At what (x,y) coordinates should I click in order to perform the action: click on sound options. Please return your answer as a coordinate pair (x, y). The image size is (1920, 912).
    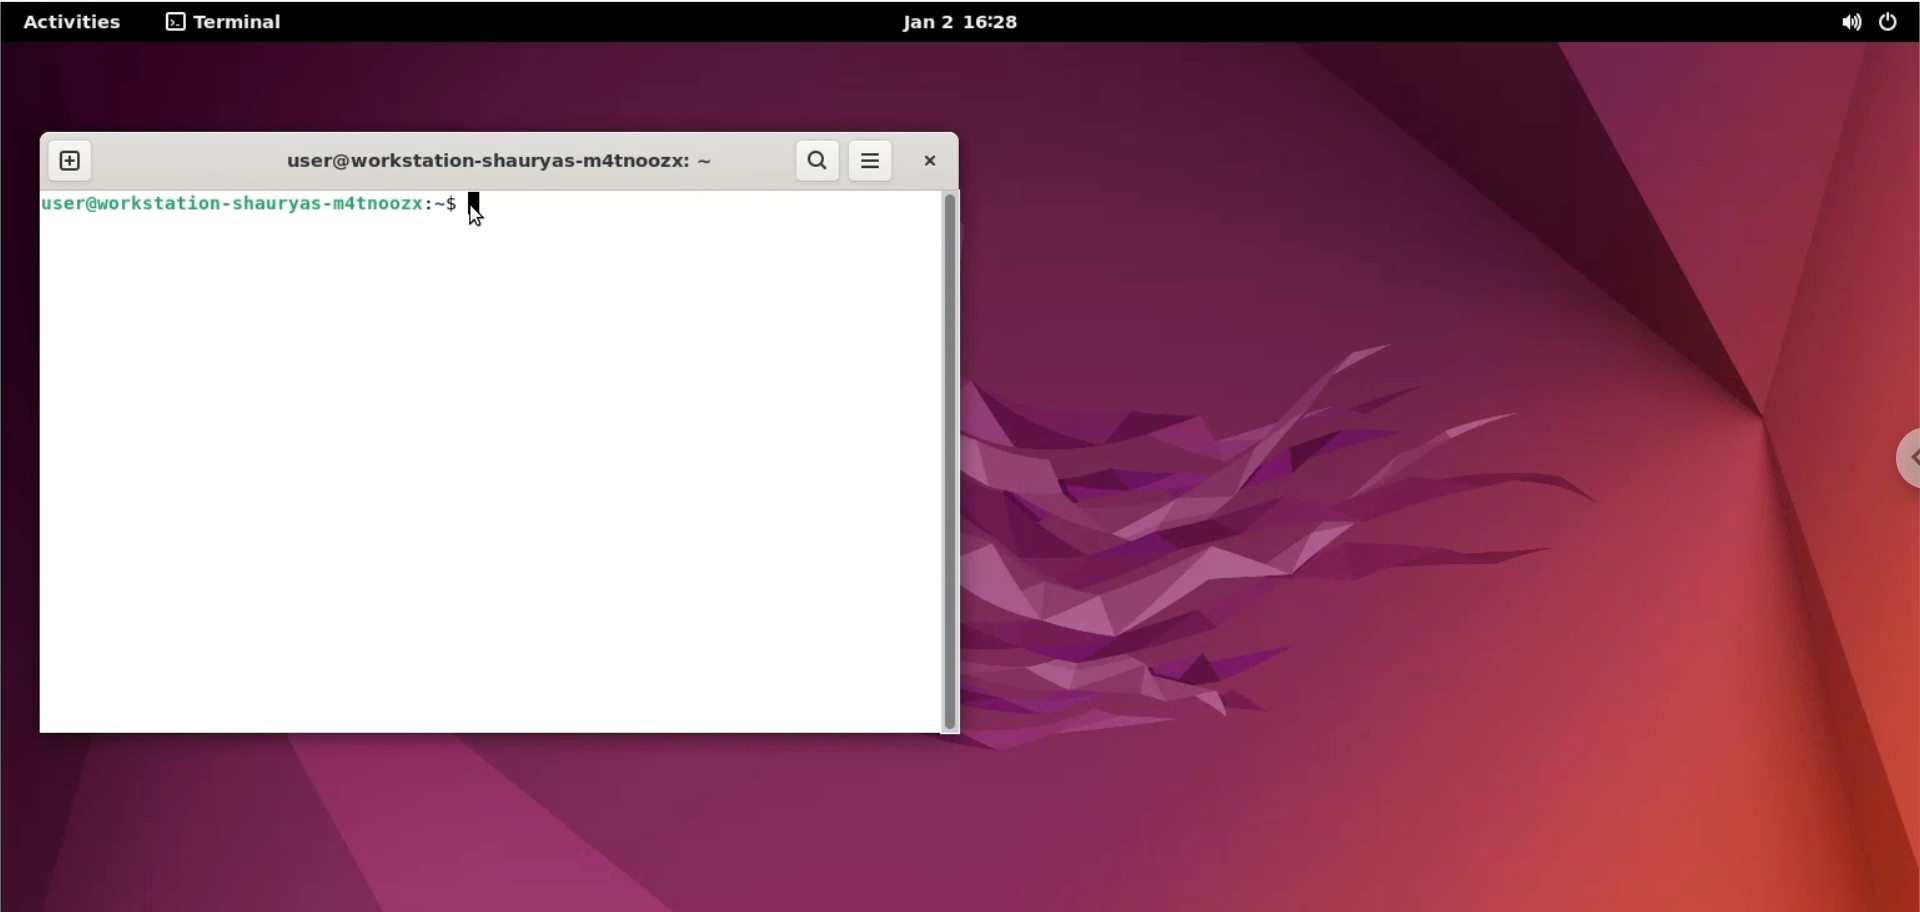
    Looking at the image, I should click on (1845, 23).